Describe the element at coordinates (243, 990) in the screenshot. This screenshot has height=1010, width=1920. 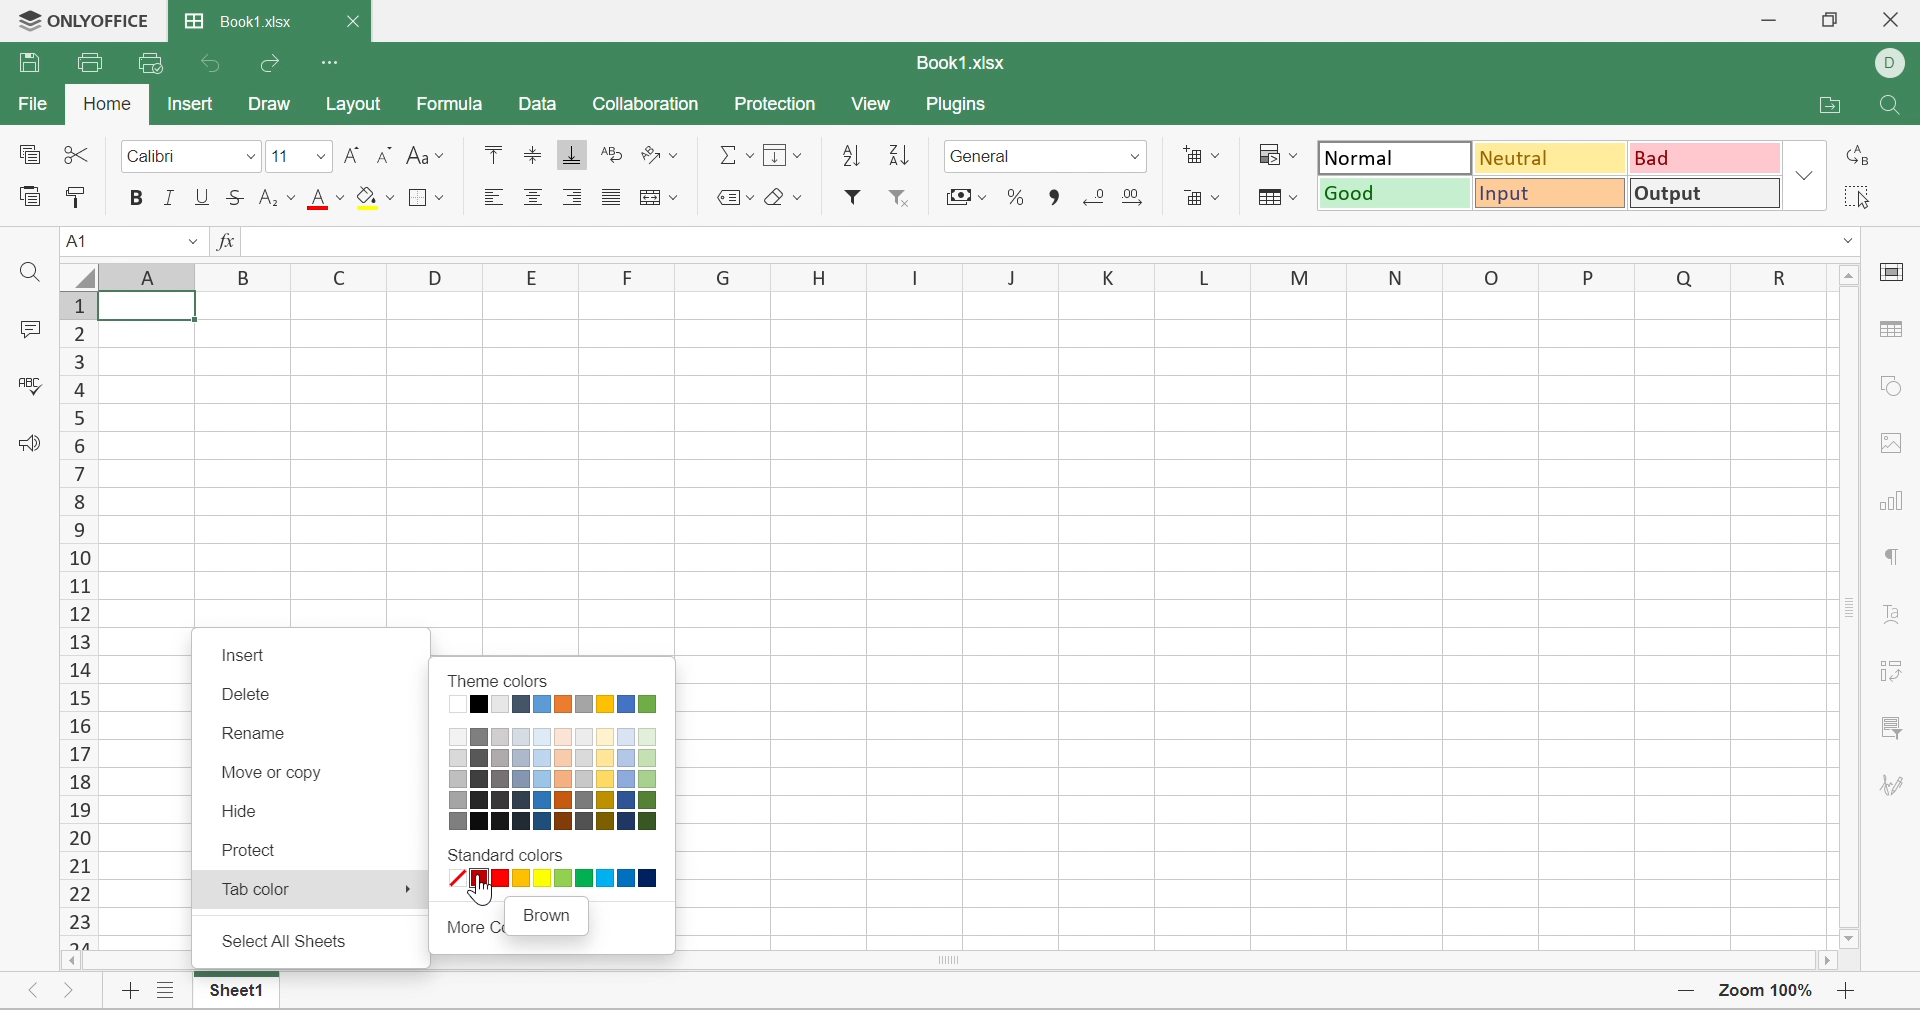
I see `Sheet1` at that location.